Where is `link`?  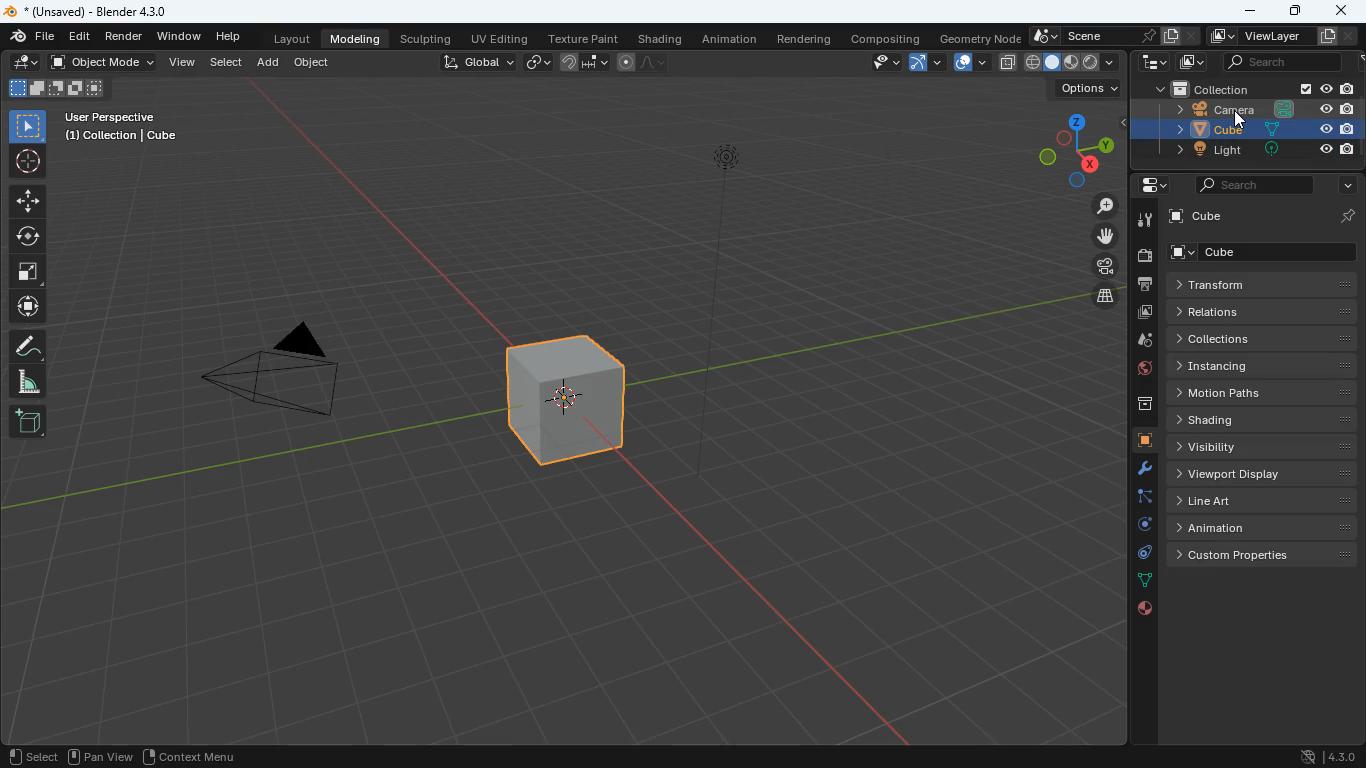 link is located at coordinates (535, 62).